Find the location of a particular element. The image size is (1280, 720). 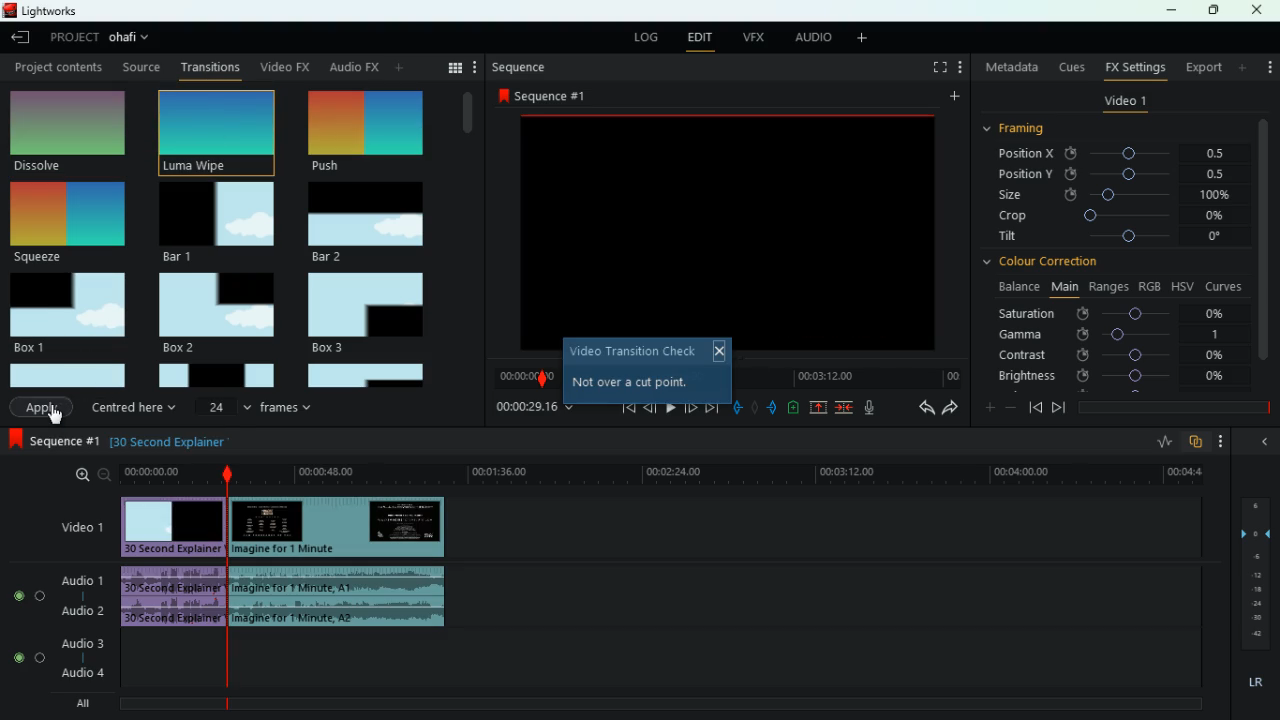

framing is located at coordinates (1026, 129).